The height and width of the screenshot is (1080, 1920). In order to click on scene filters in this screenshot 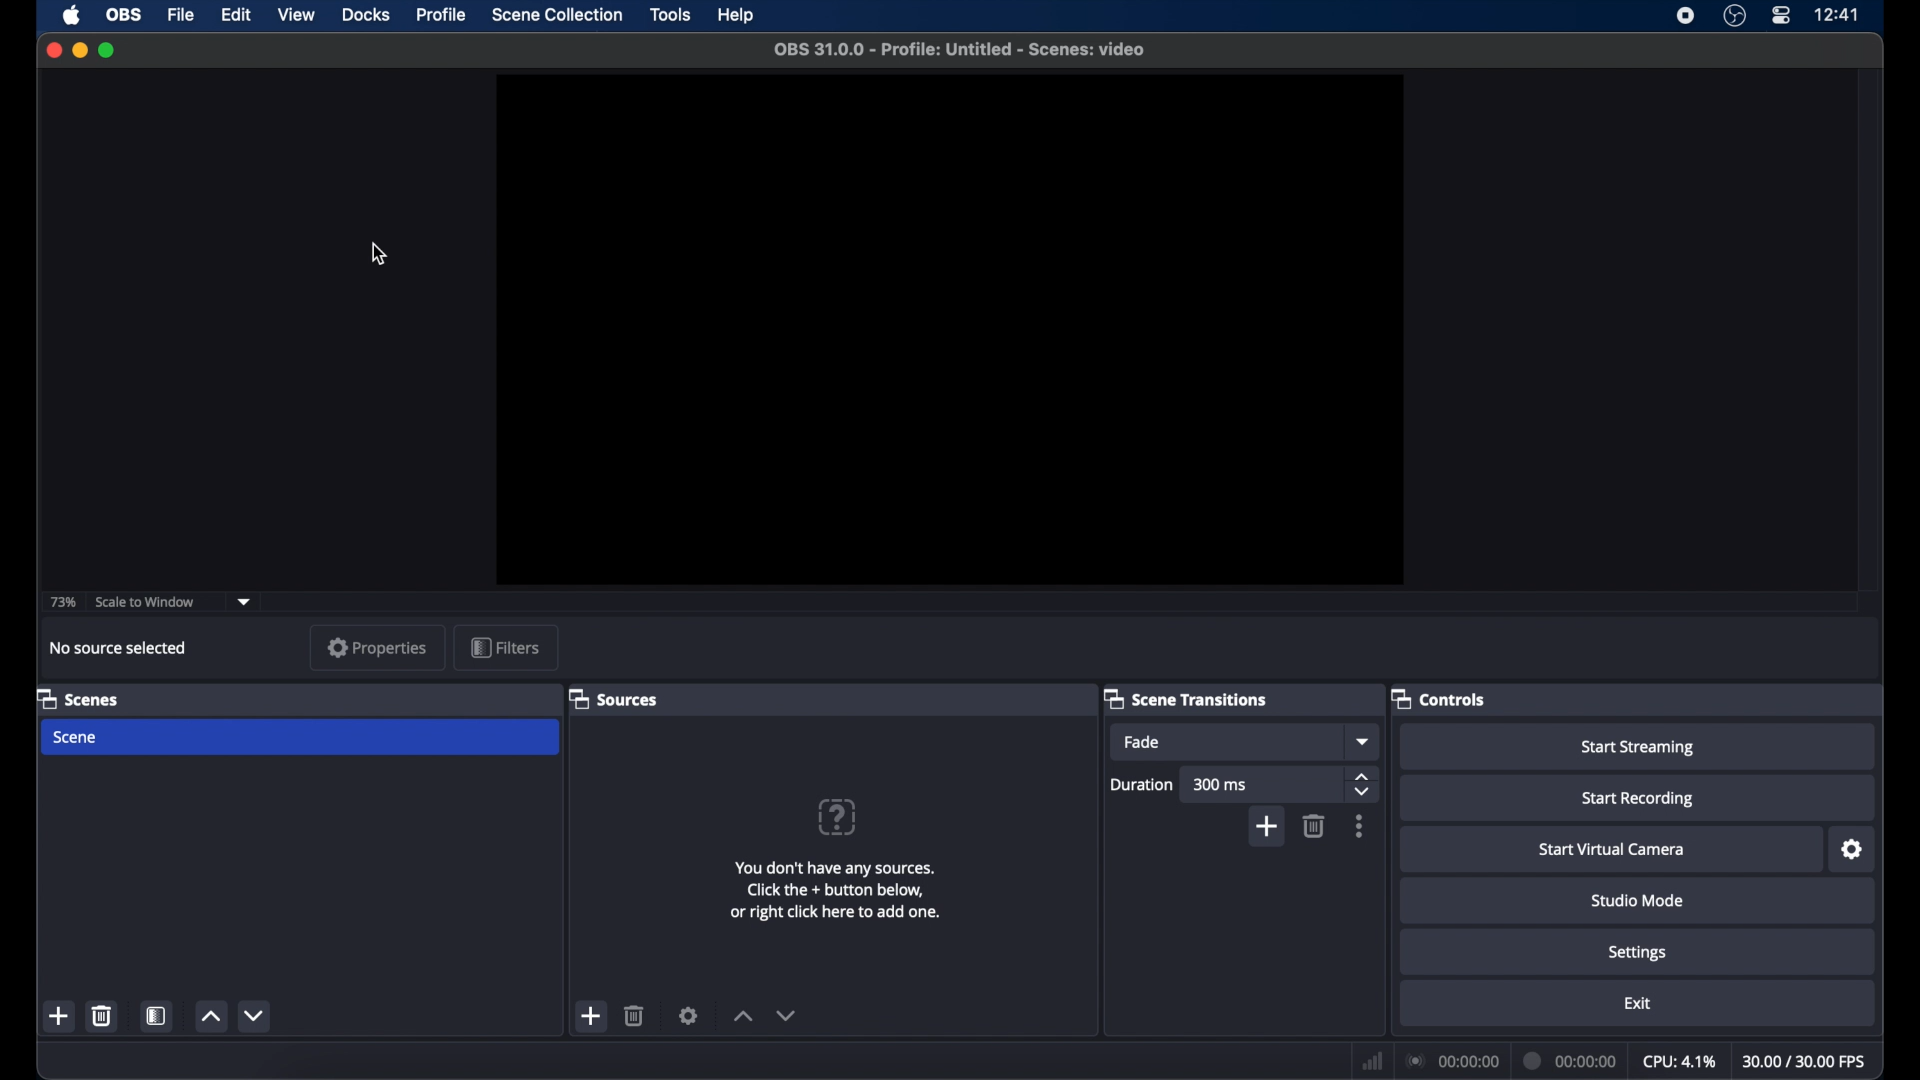, I will do `click(157, 1015)`.